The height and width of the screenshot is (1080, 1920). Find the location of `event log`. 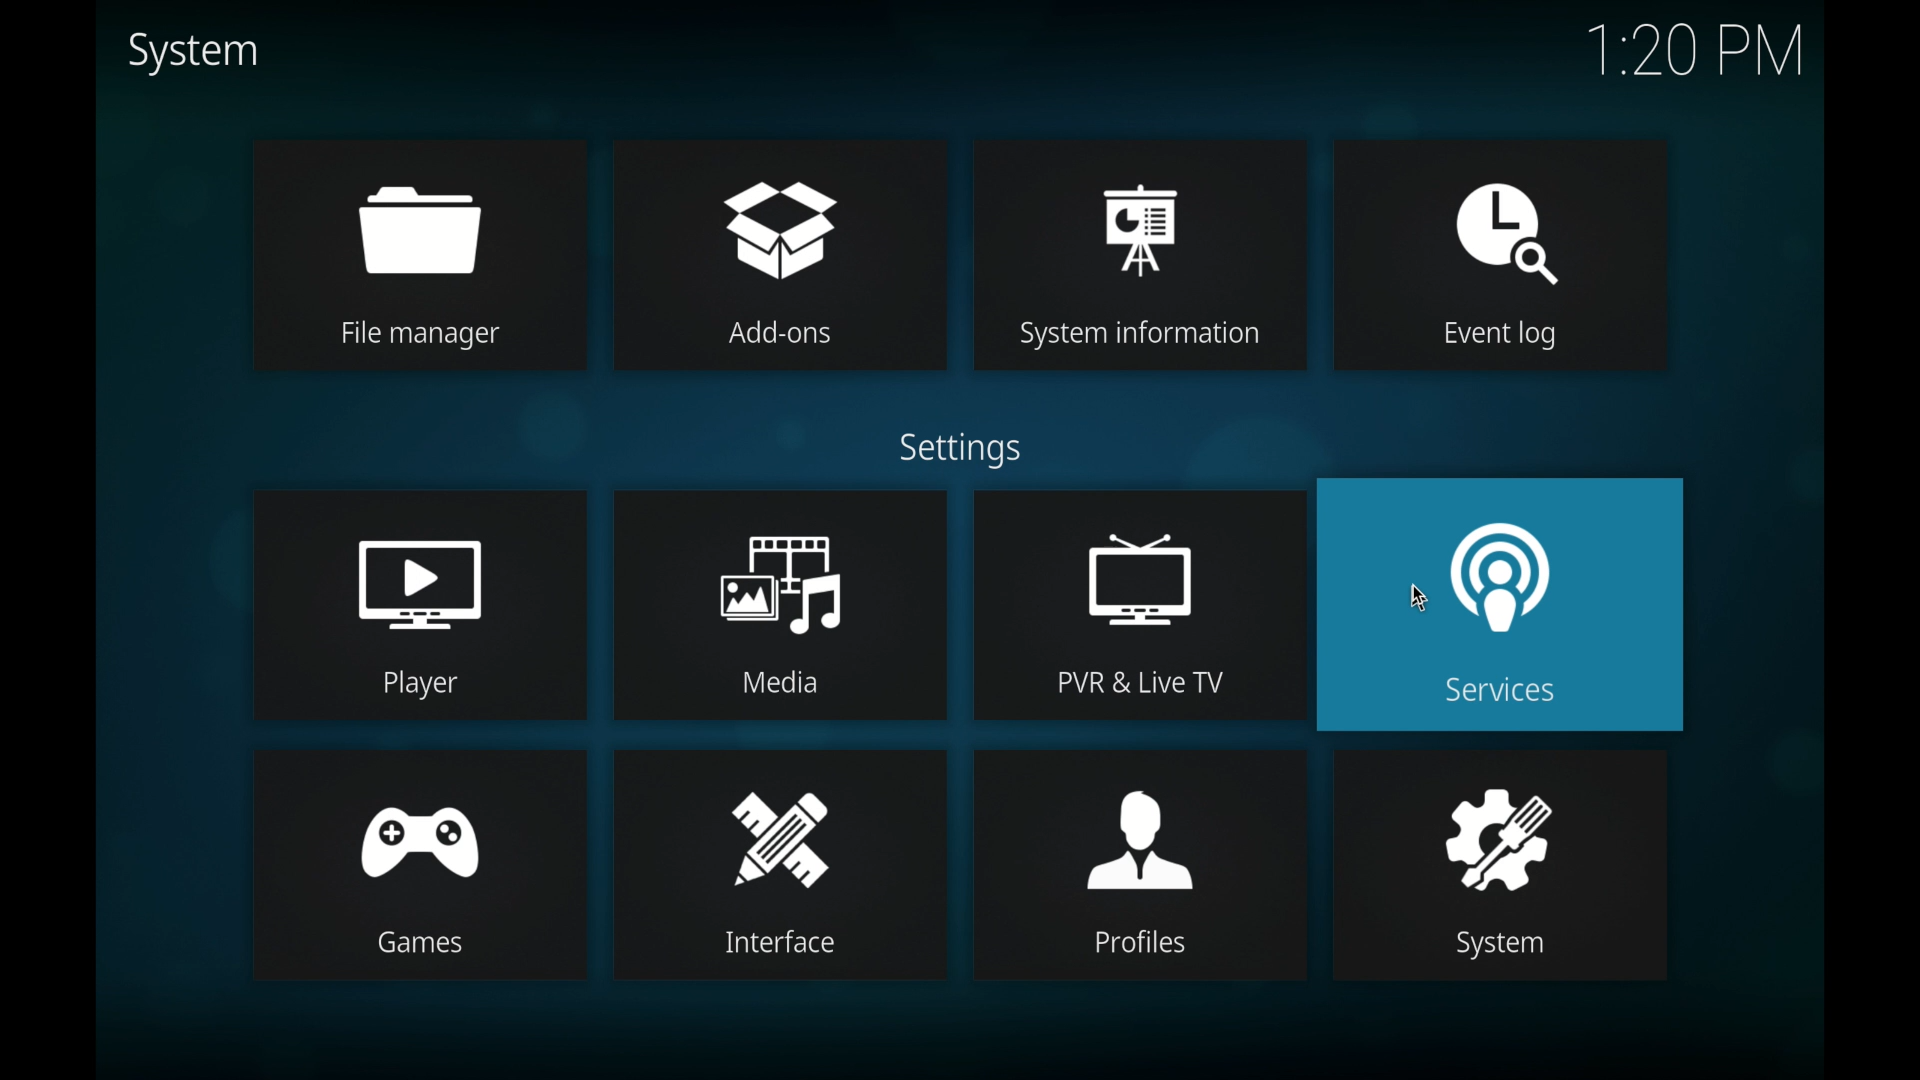

event log is located at coordinates (1498, 254).